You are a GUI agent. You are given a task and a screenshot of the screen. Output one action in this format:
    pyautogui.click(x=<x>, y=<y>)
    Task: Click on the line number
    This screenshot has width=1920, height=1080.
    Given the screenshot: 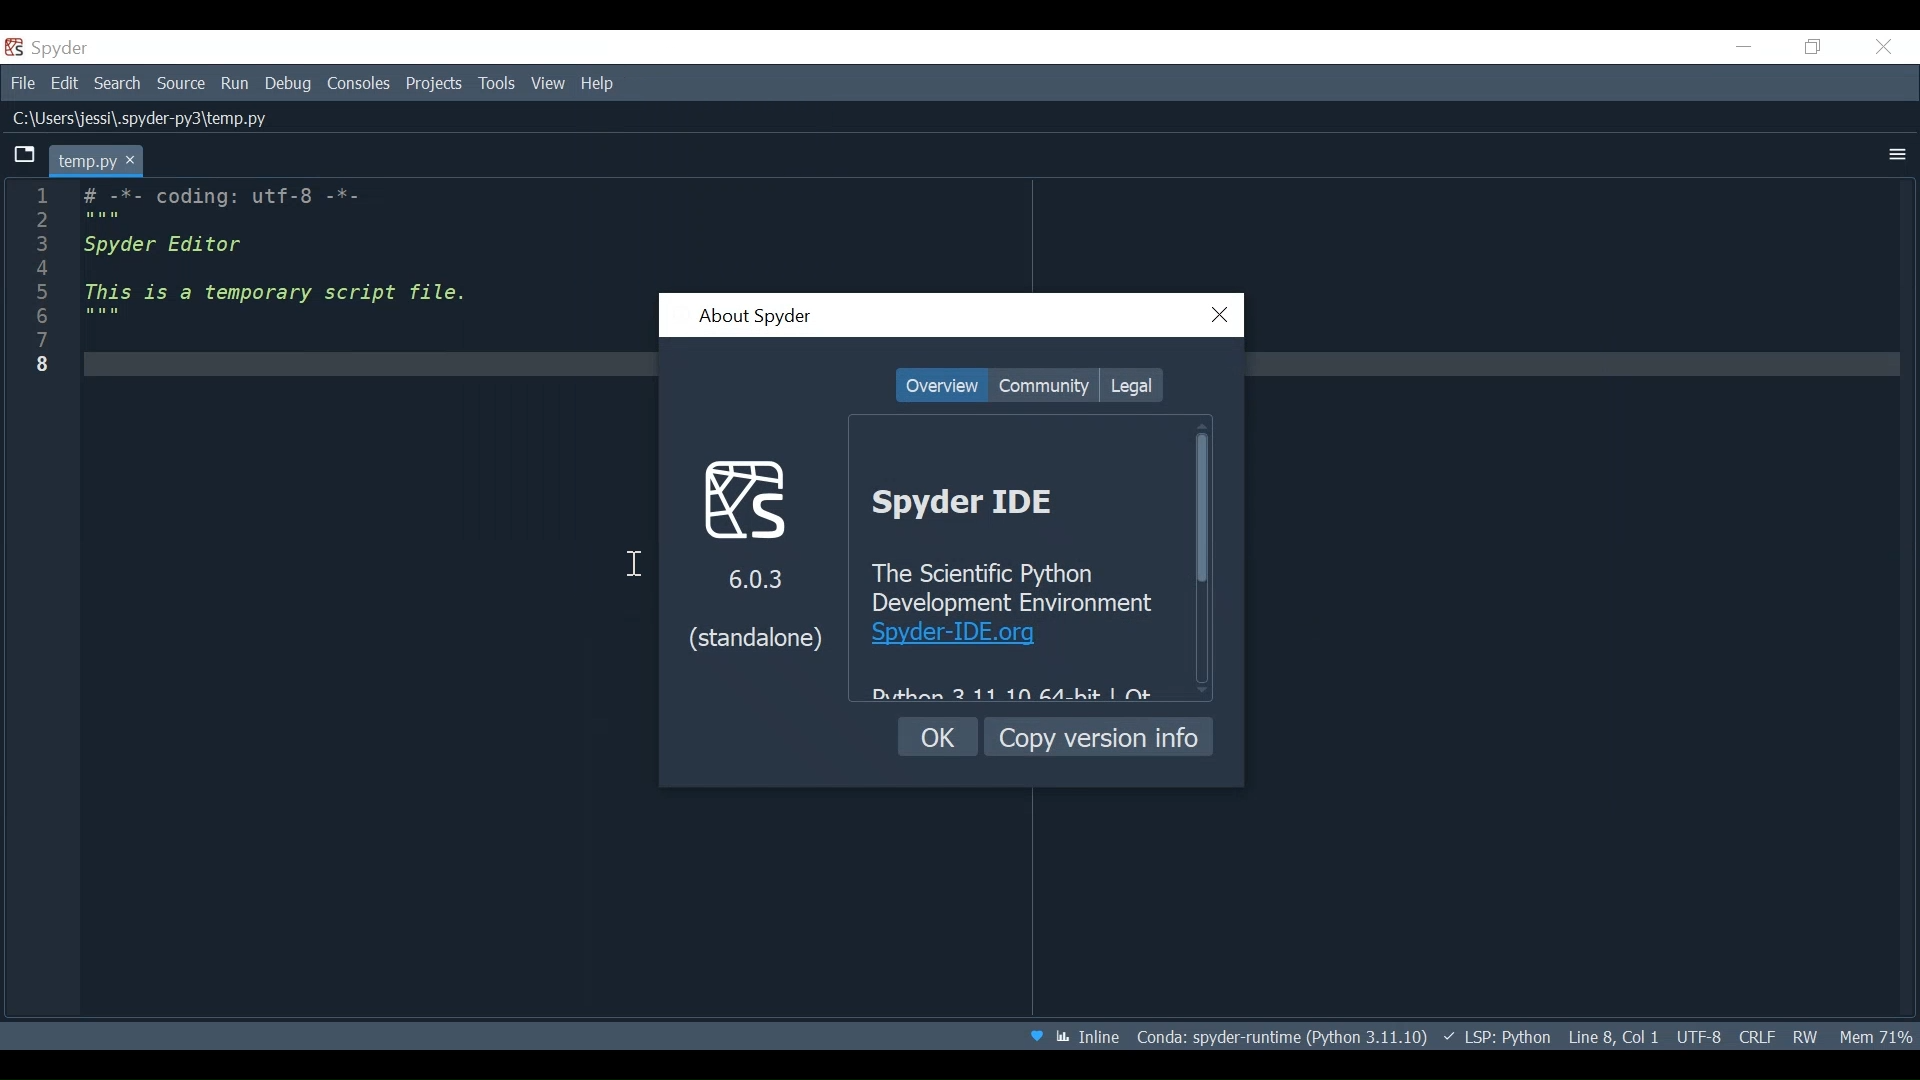 What is the action you would take?
    pyautogui.click(x=40, y=280)
    